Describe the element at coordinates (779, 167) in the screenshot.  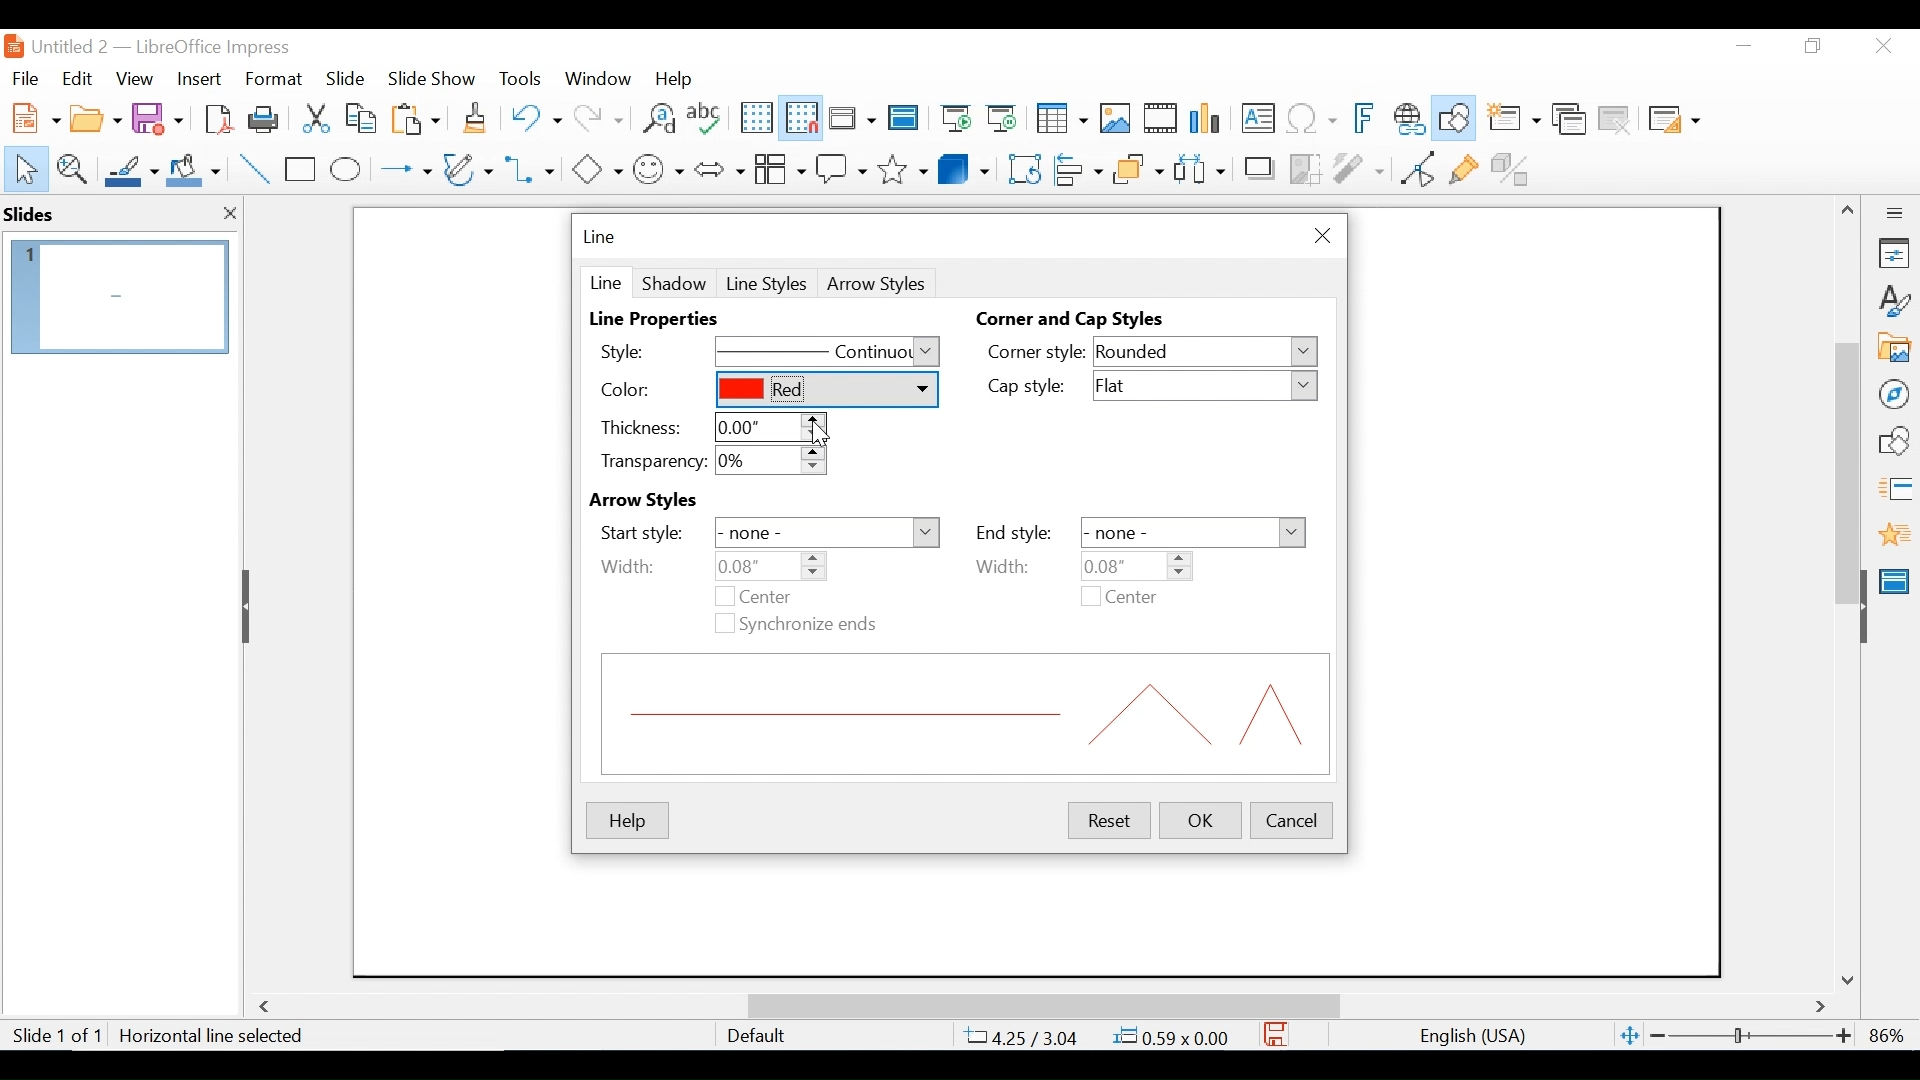
I see `` at that location.